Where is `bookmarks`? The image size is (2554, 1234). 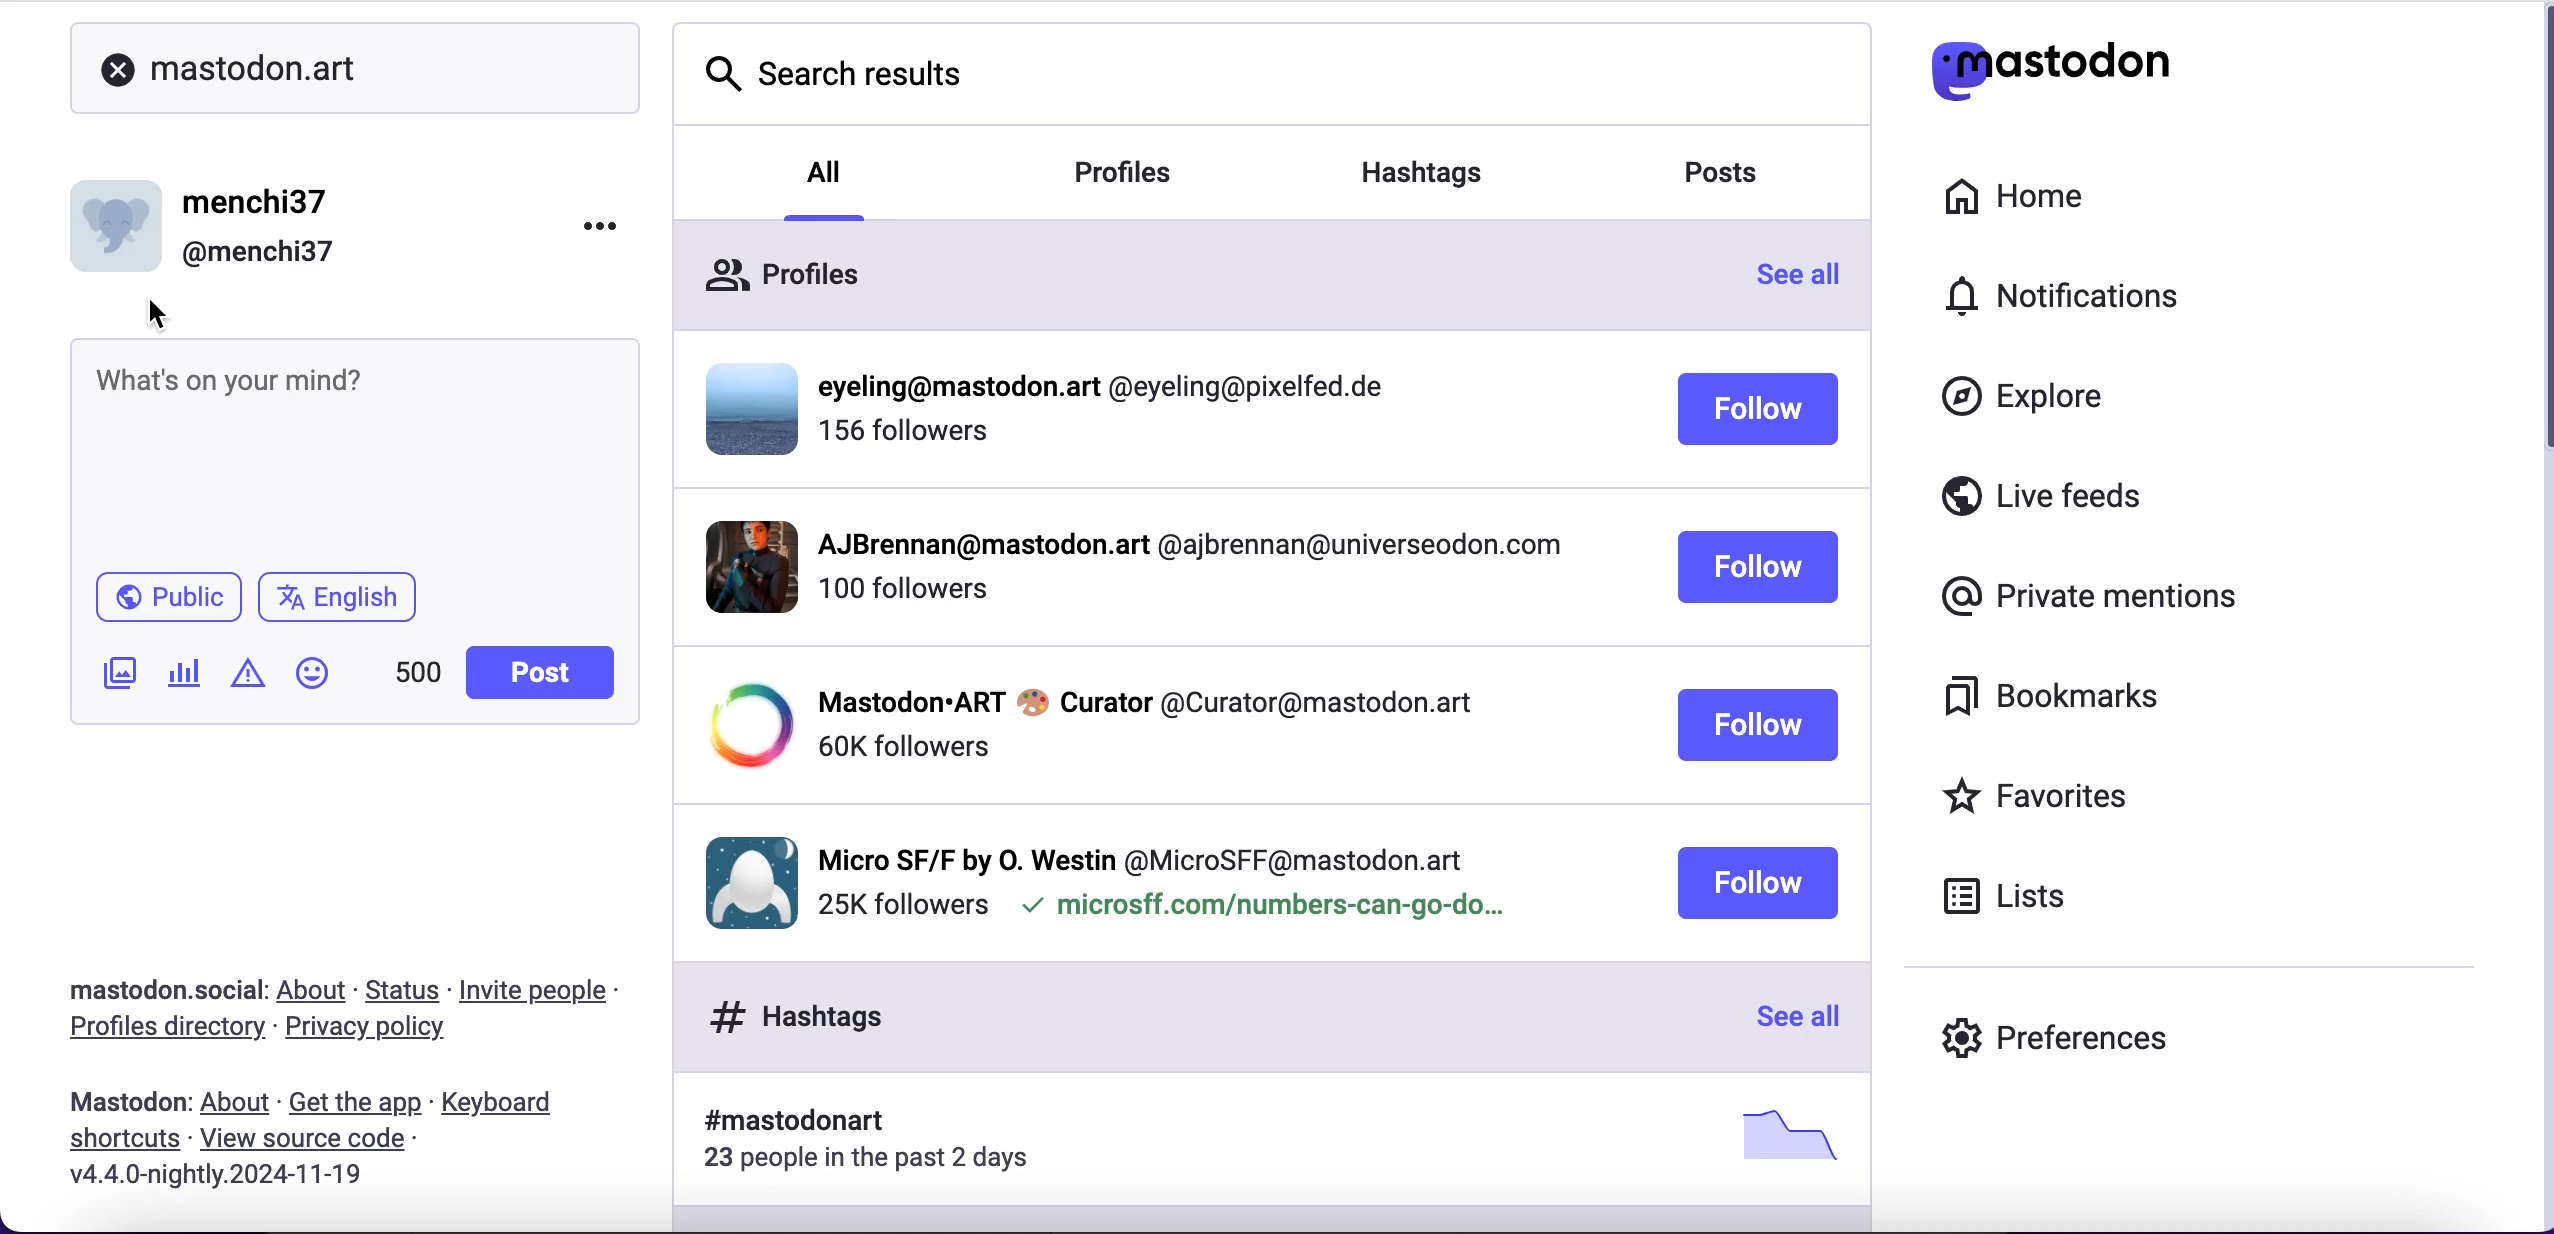 bookmarks is located at coordinates (2056, 696).